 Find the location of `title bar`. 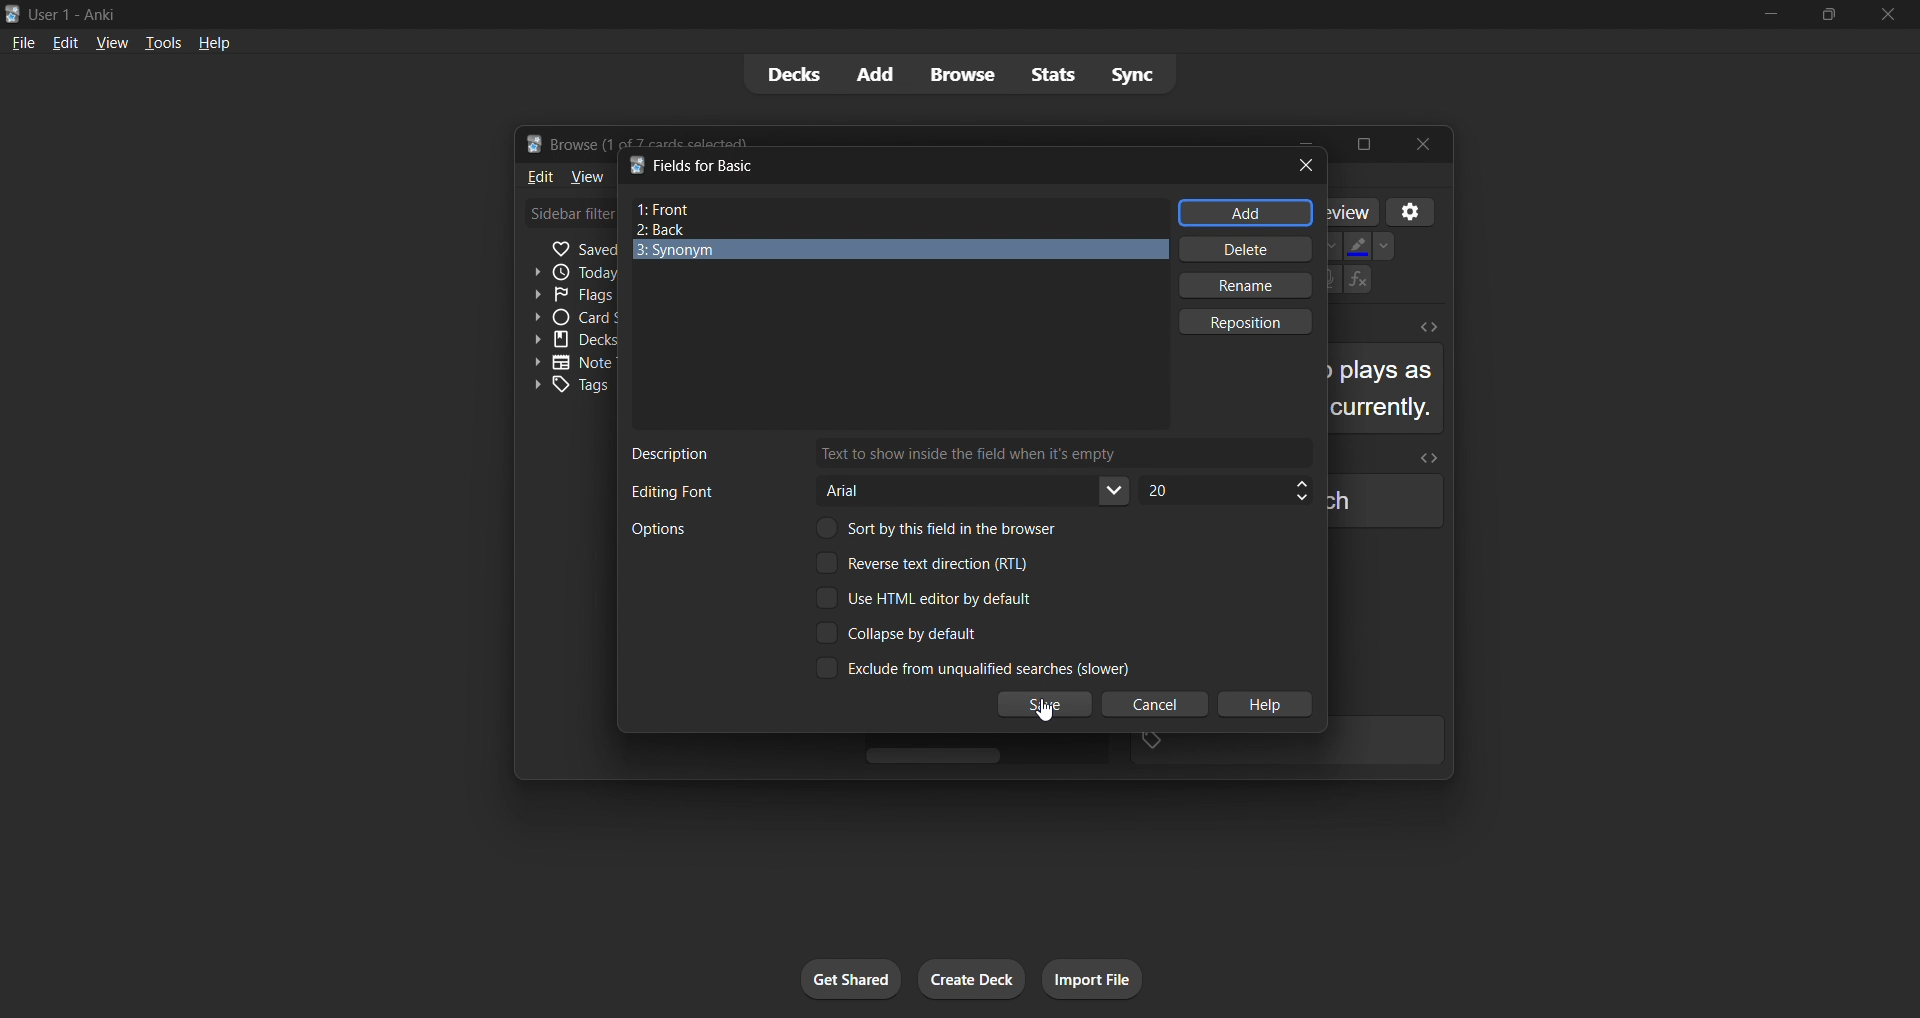

title bar is located at coordinates (944, 164).